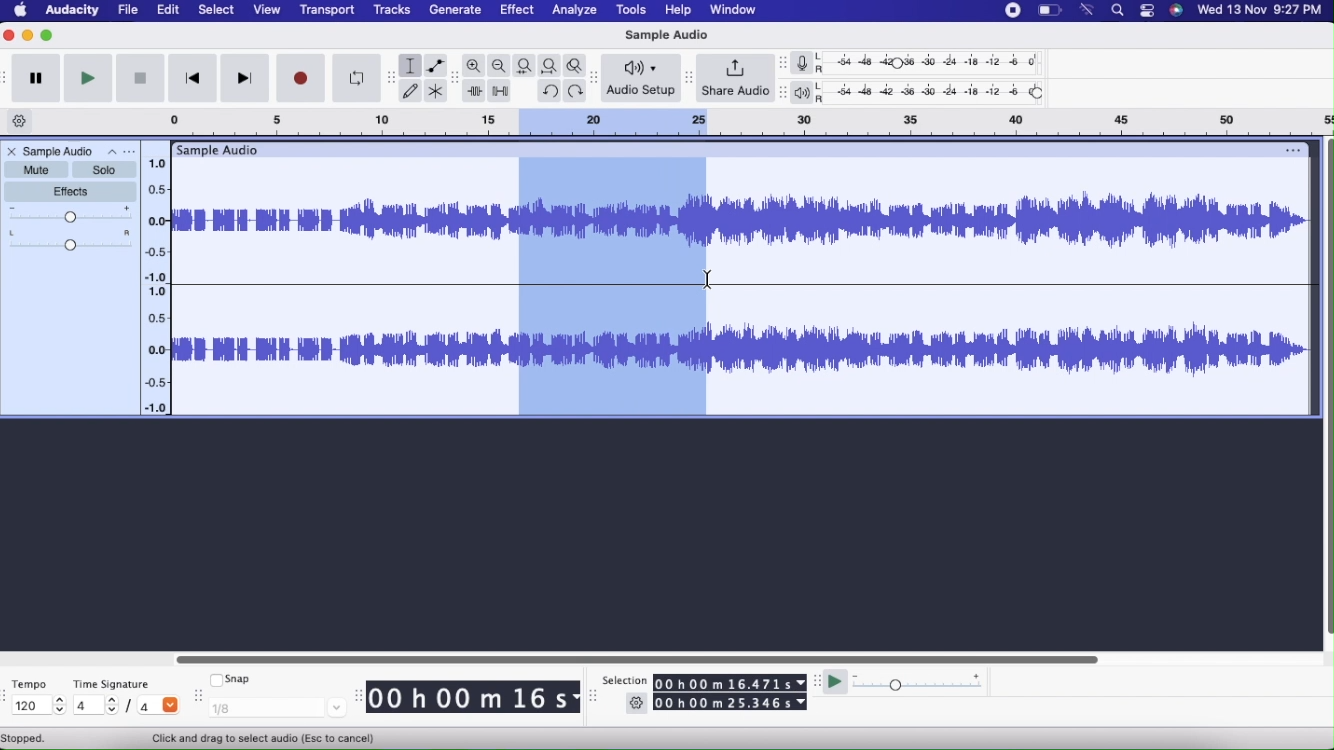  What do you see at coordinates (1009, 10) in the screenshot?
I see `menu` at bounding box center [1009, 10].